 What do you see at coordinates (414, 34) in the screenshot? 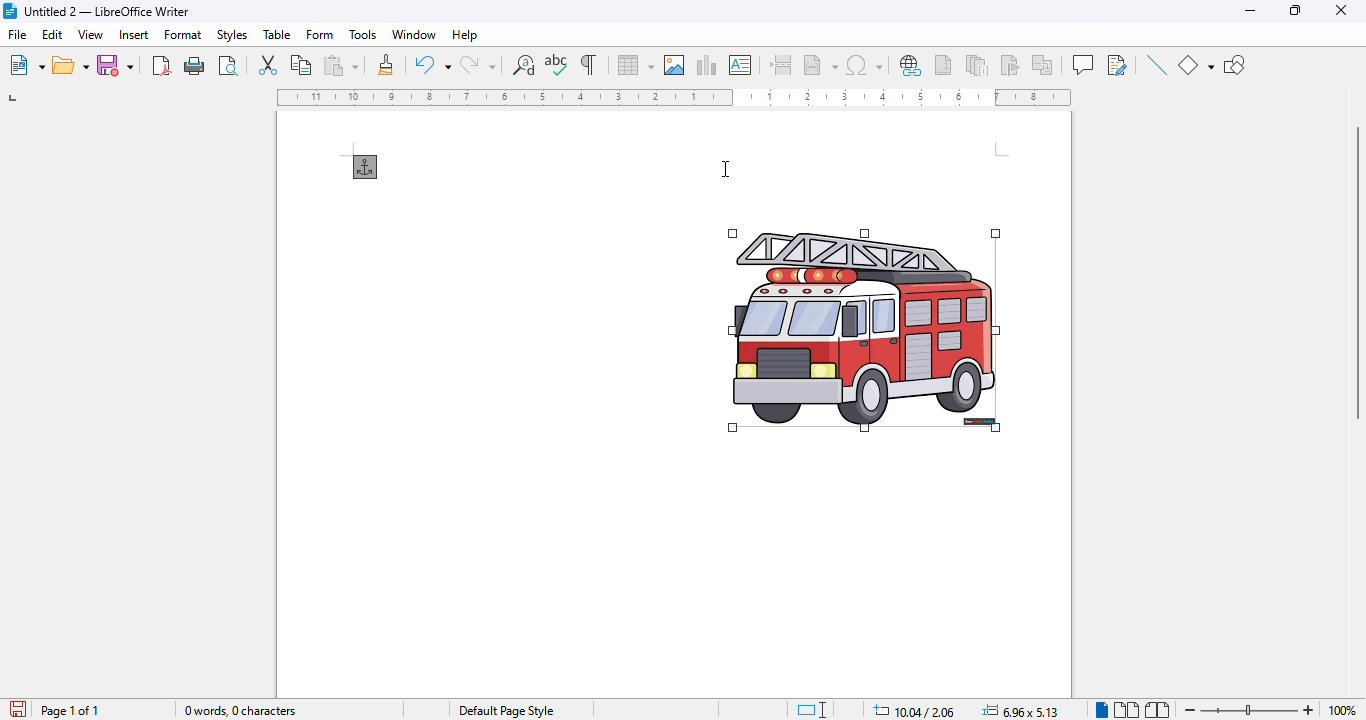
I see `window` at bounding box center [414, 34].